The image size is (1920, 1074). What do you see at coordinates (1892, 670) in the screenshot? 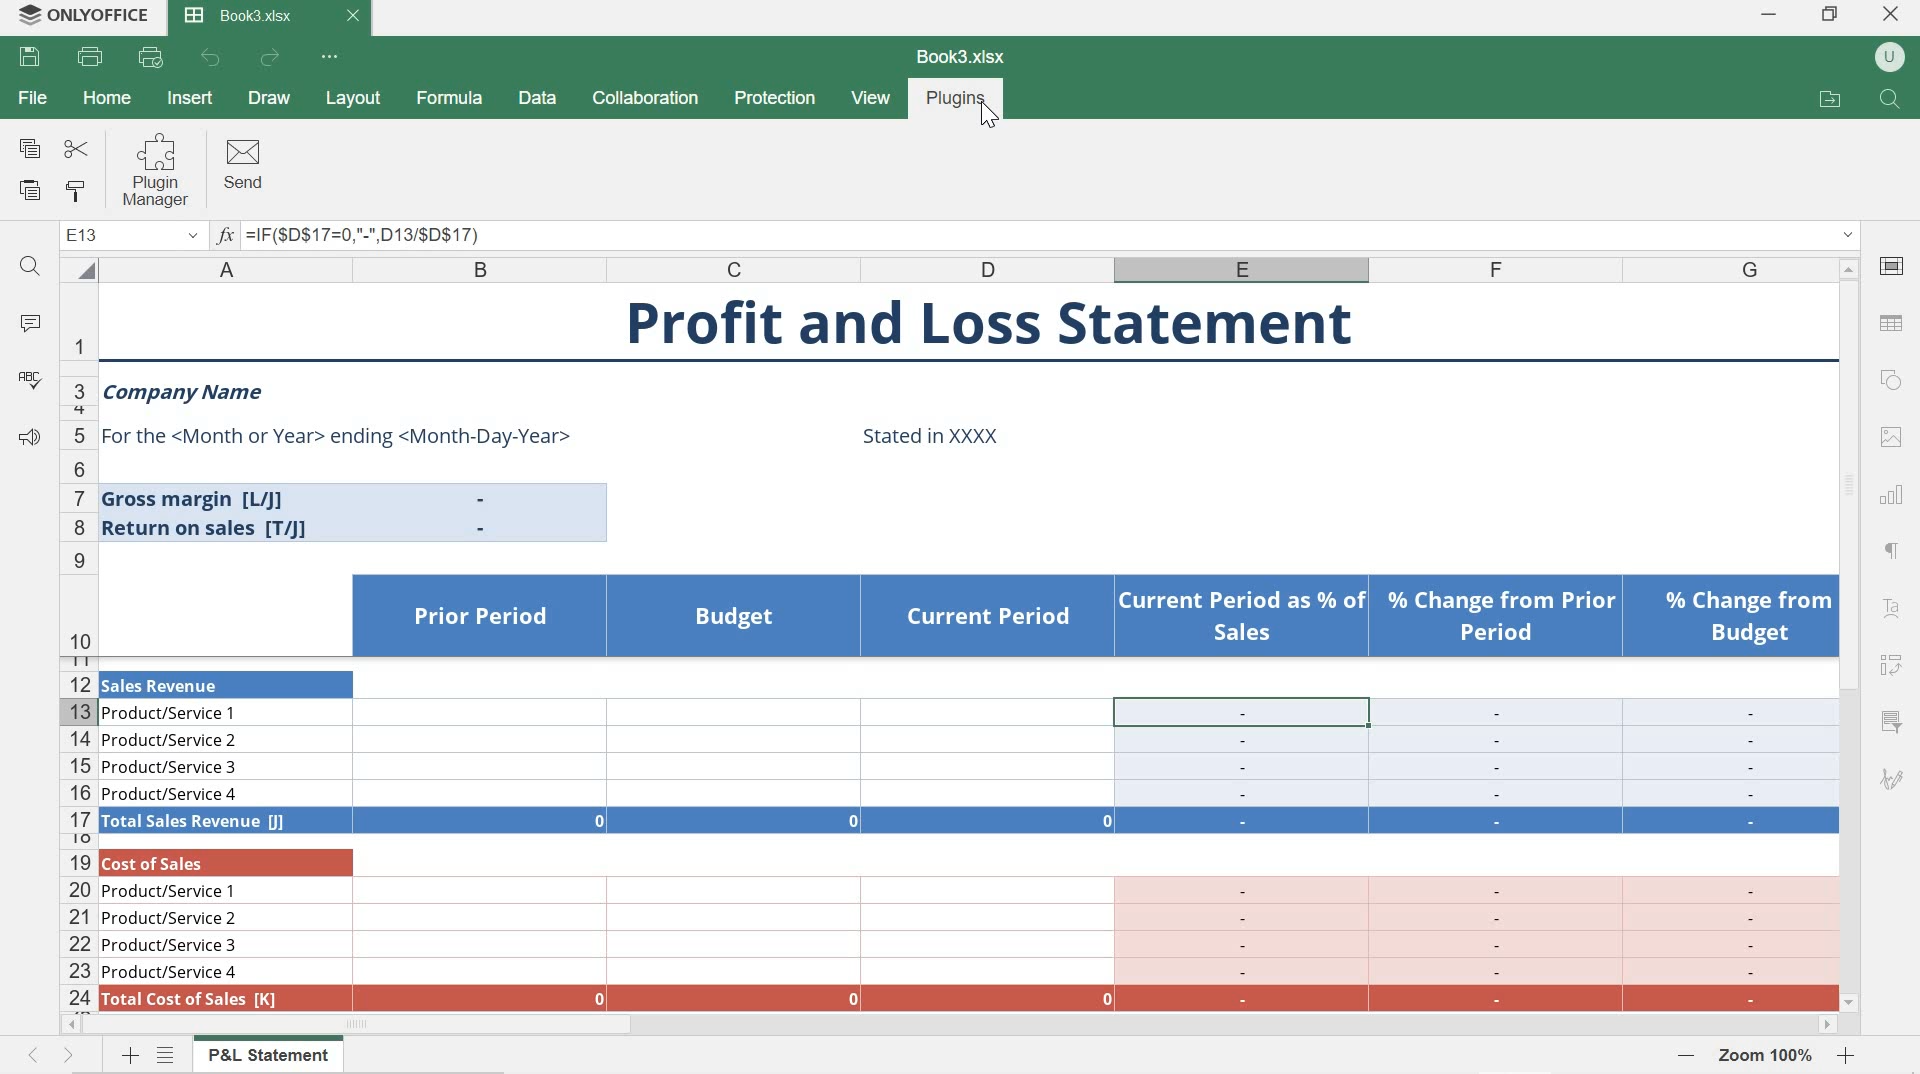
I see `pivot table` at bounding box center [1892, 670].